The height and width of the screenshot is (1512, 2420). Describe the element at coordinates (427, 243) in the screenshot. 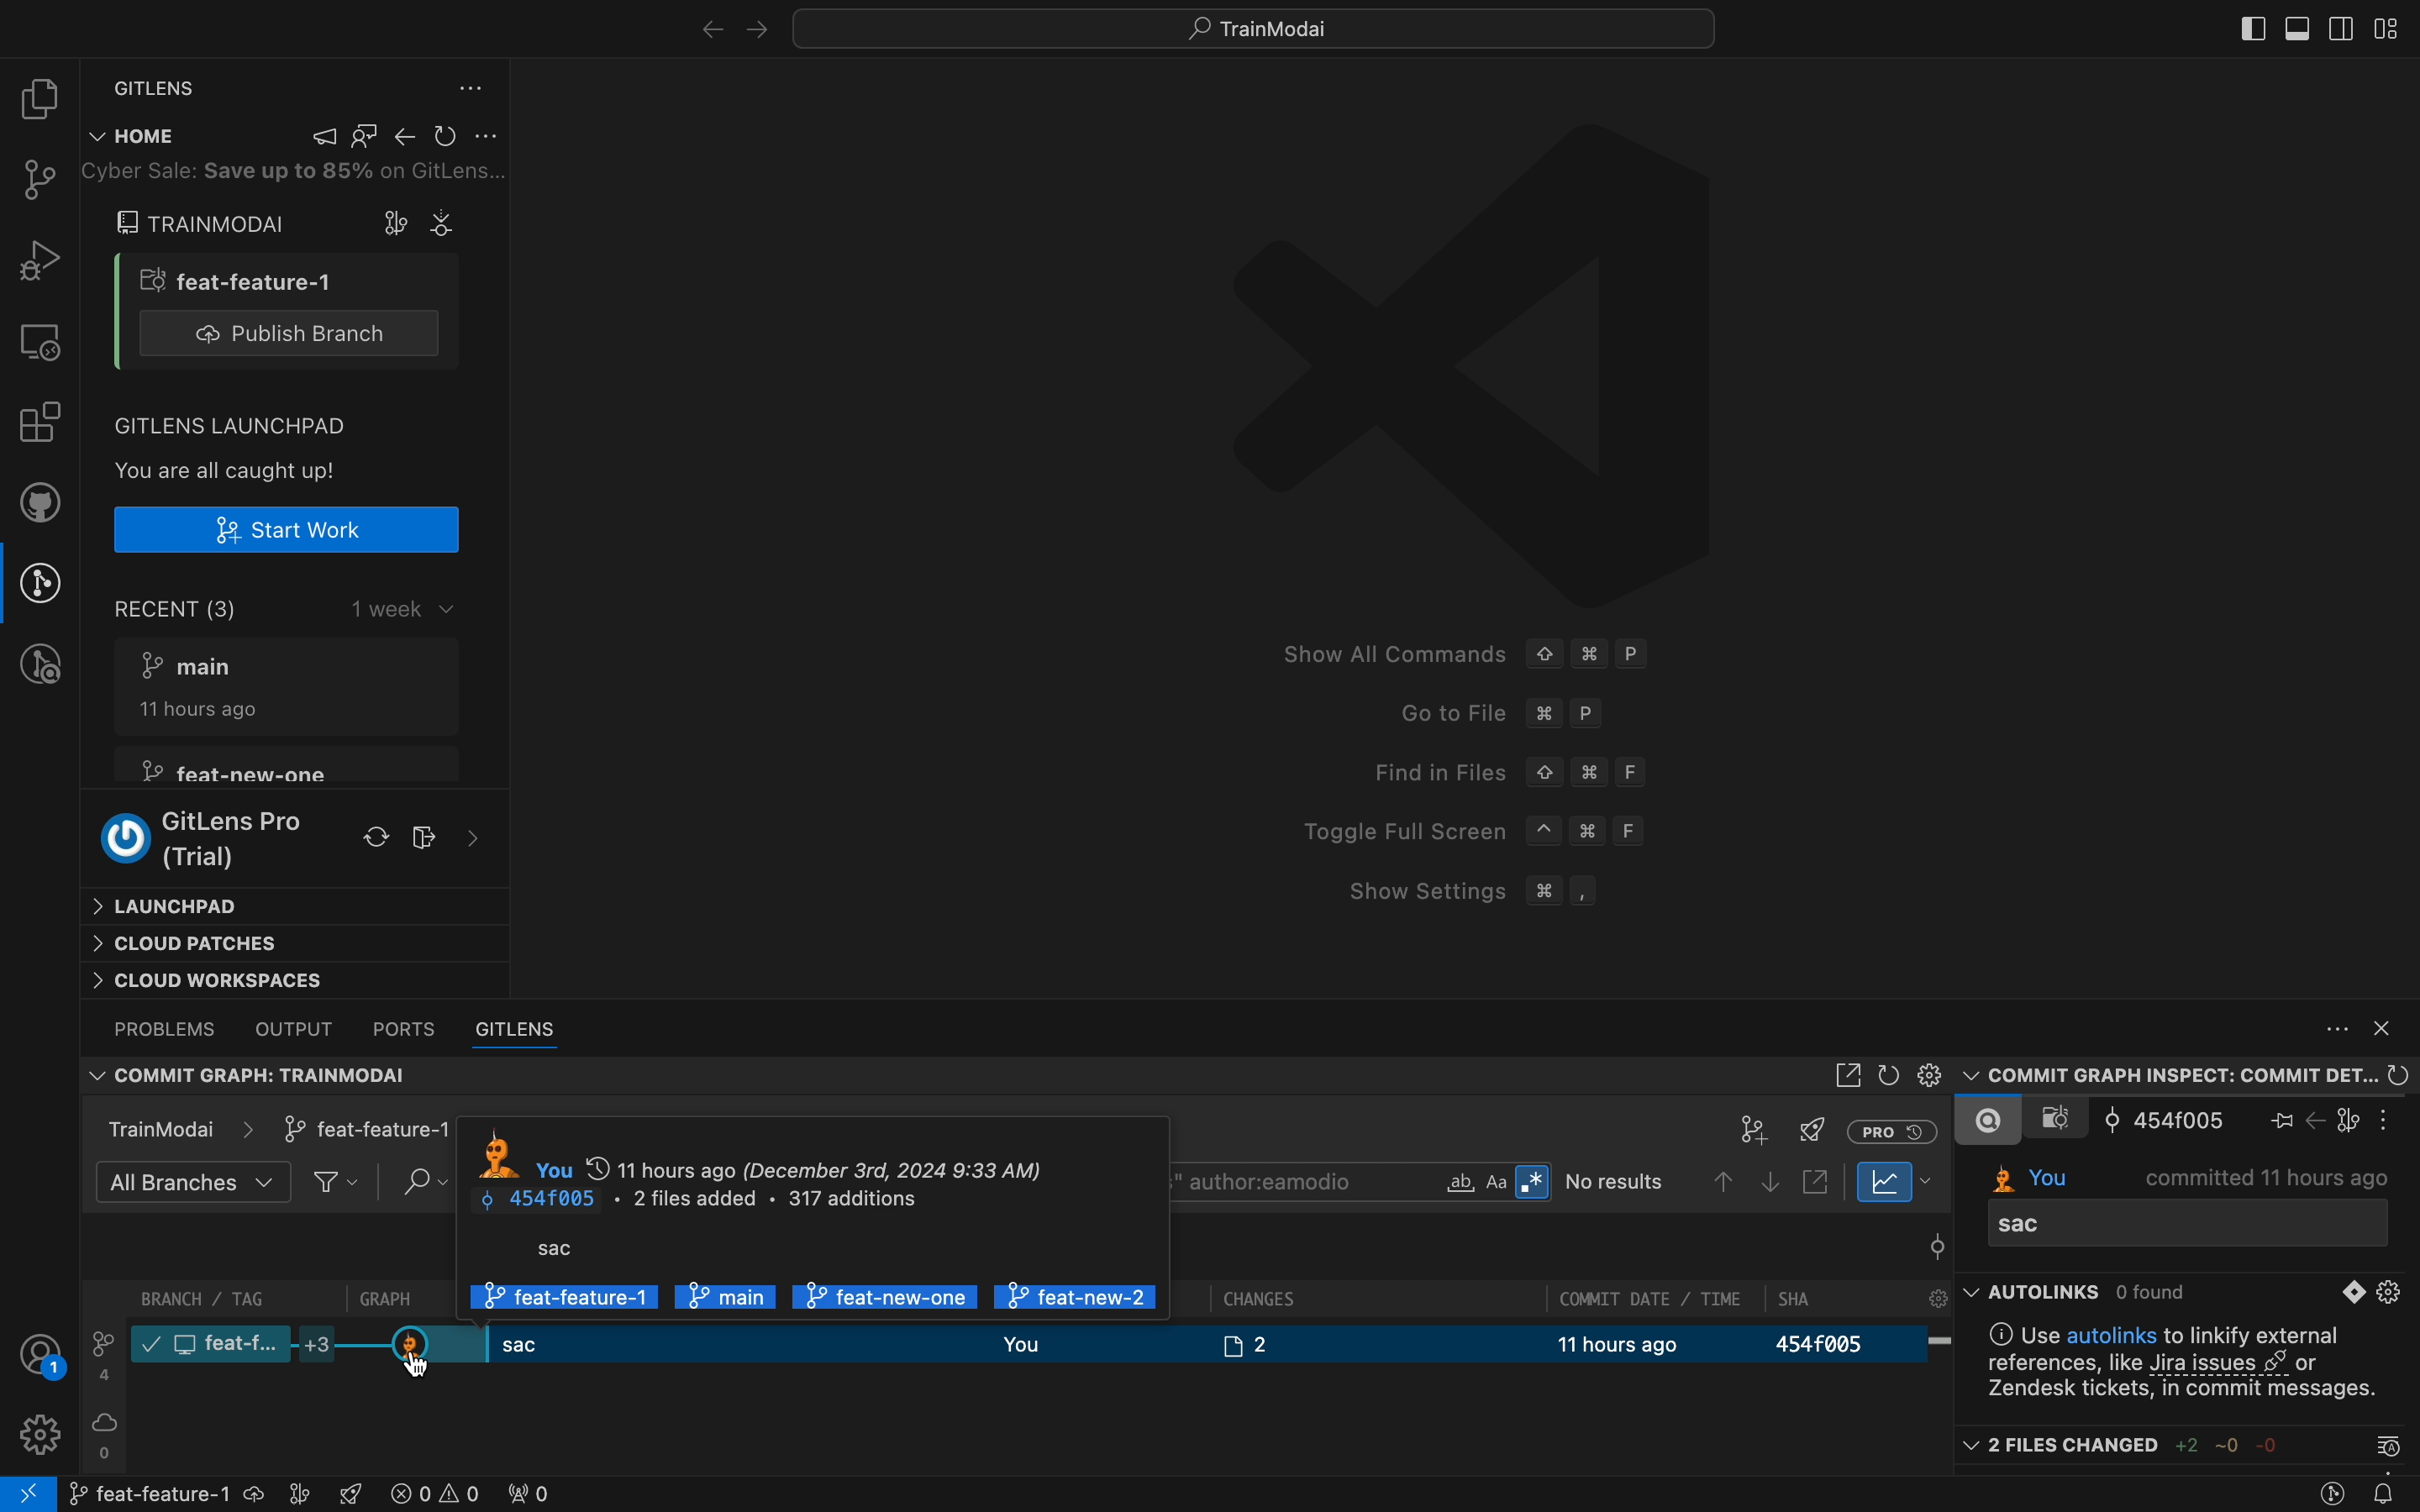

I see `Cursor` at that location.